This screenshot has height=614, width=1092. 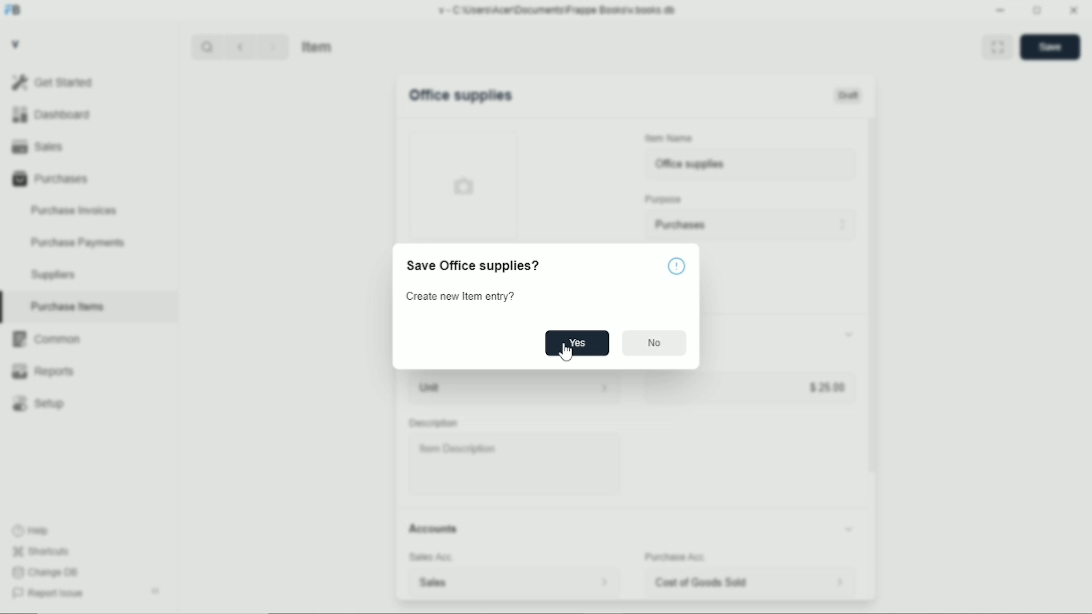 What do you see at coordinates (434, 423) in the screenshot?
I see `description` at bounding box center [434, 423].